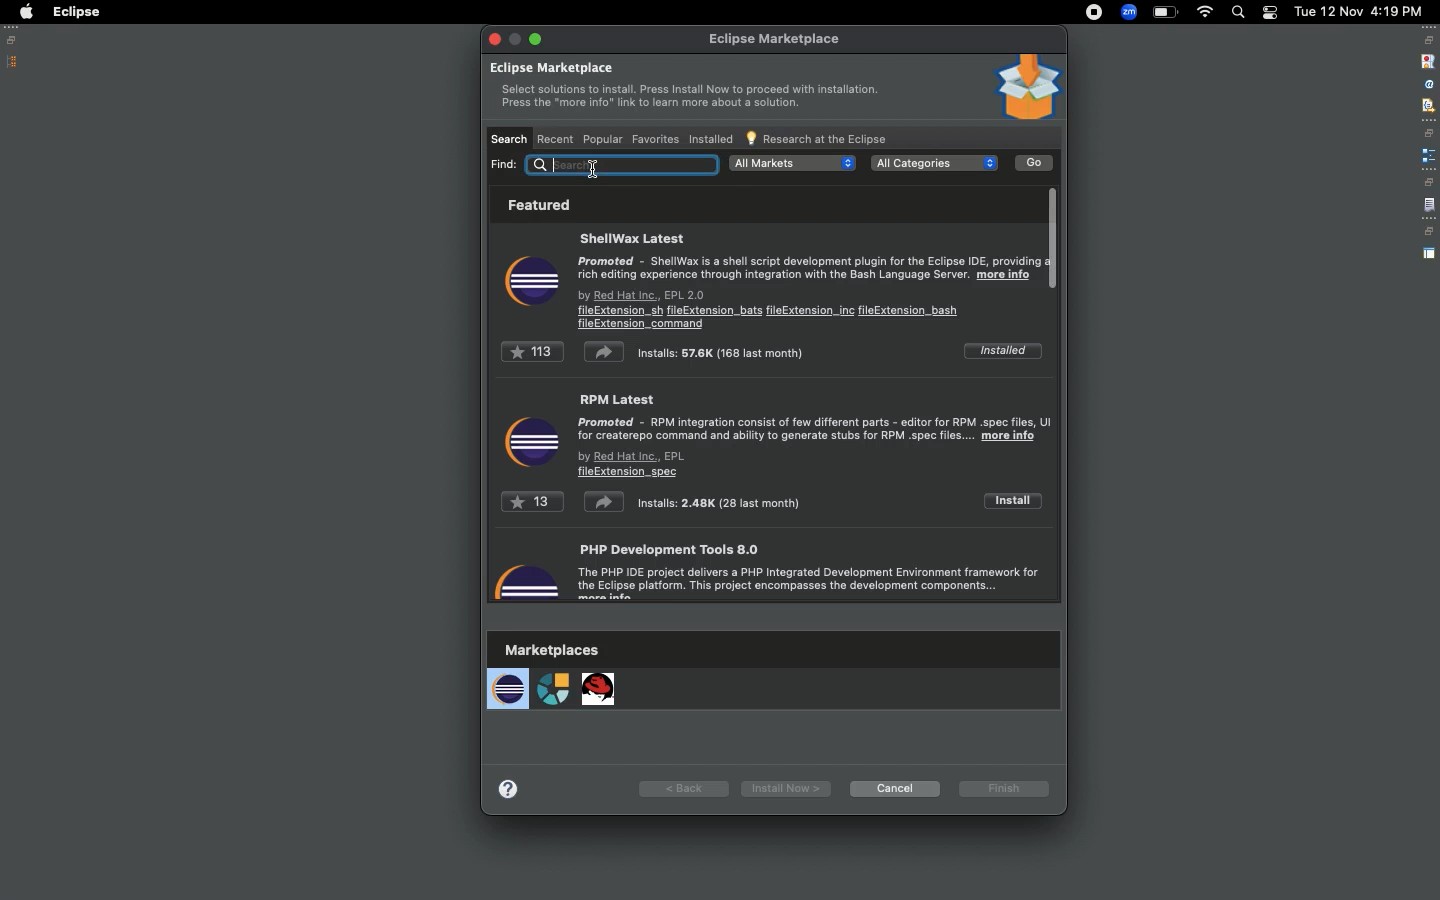 Image resolution: width=1440 pixels, height=900 pixels. Describe the element at coordinates (653, 137) in the screenshot. I see `Favorites` at that location.